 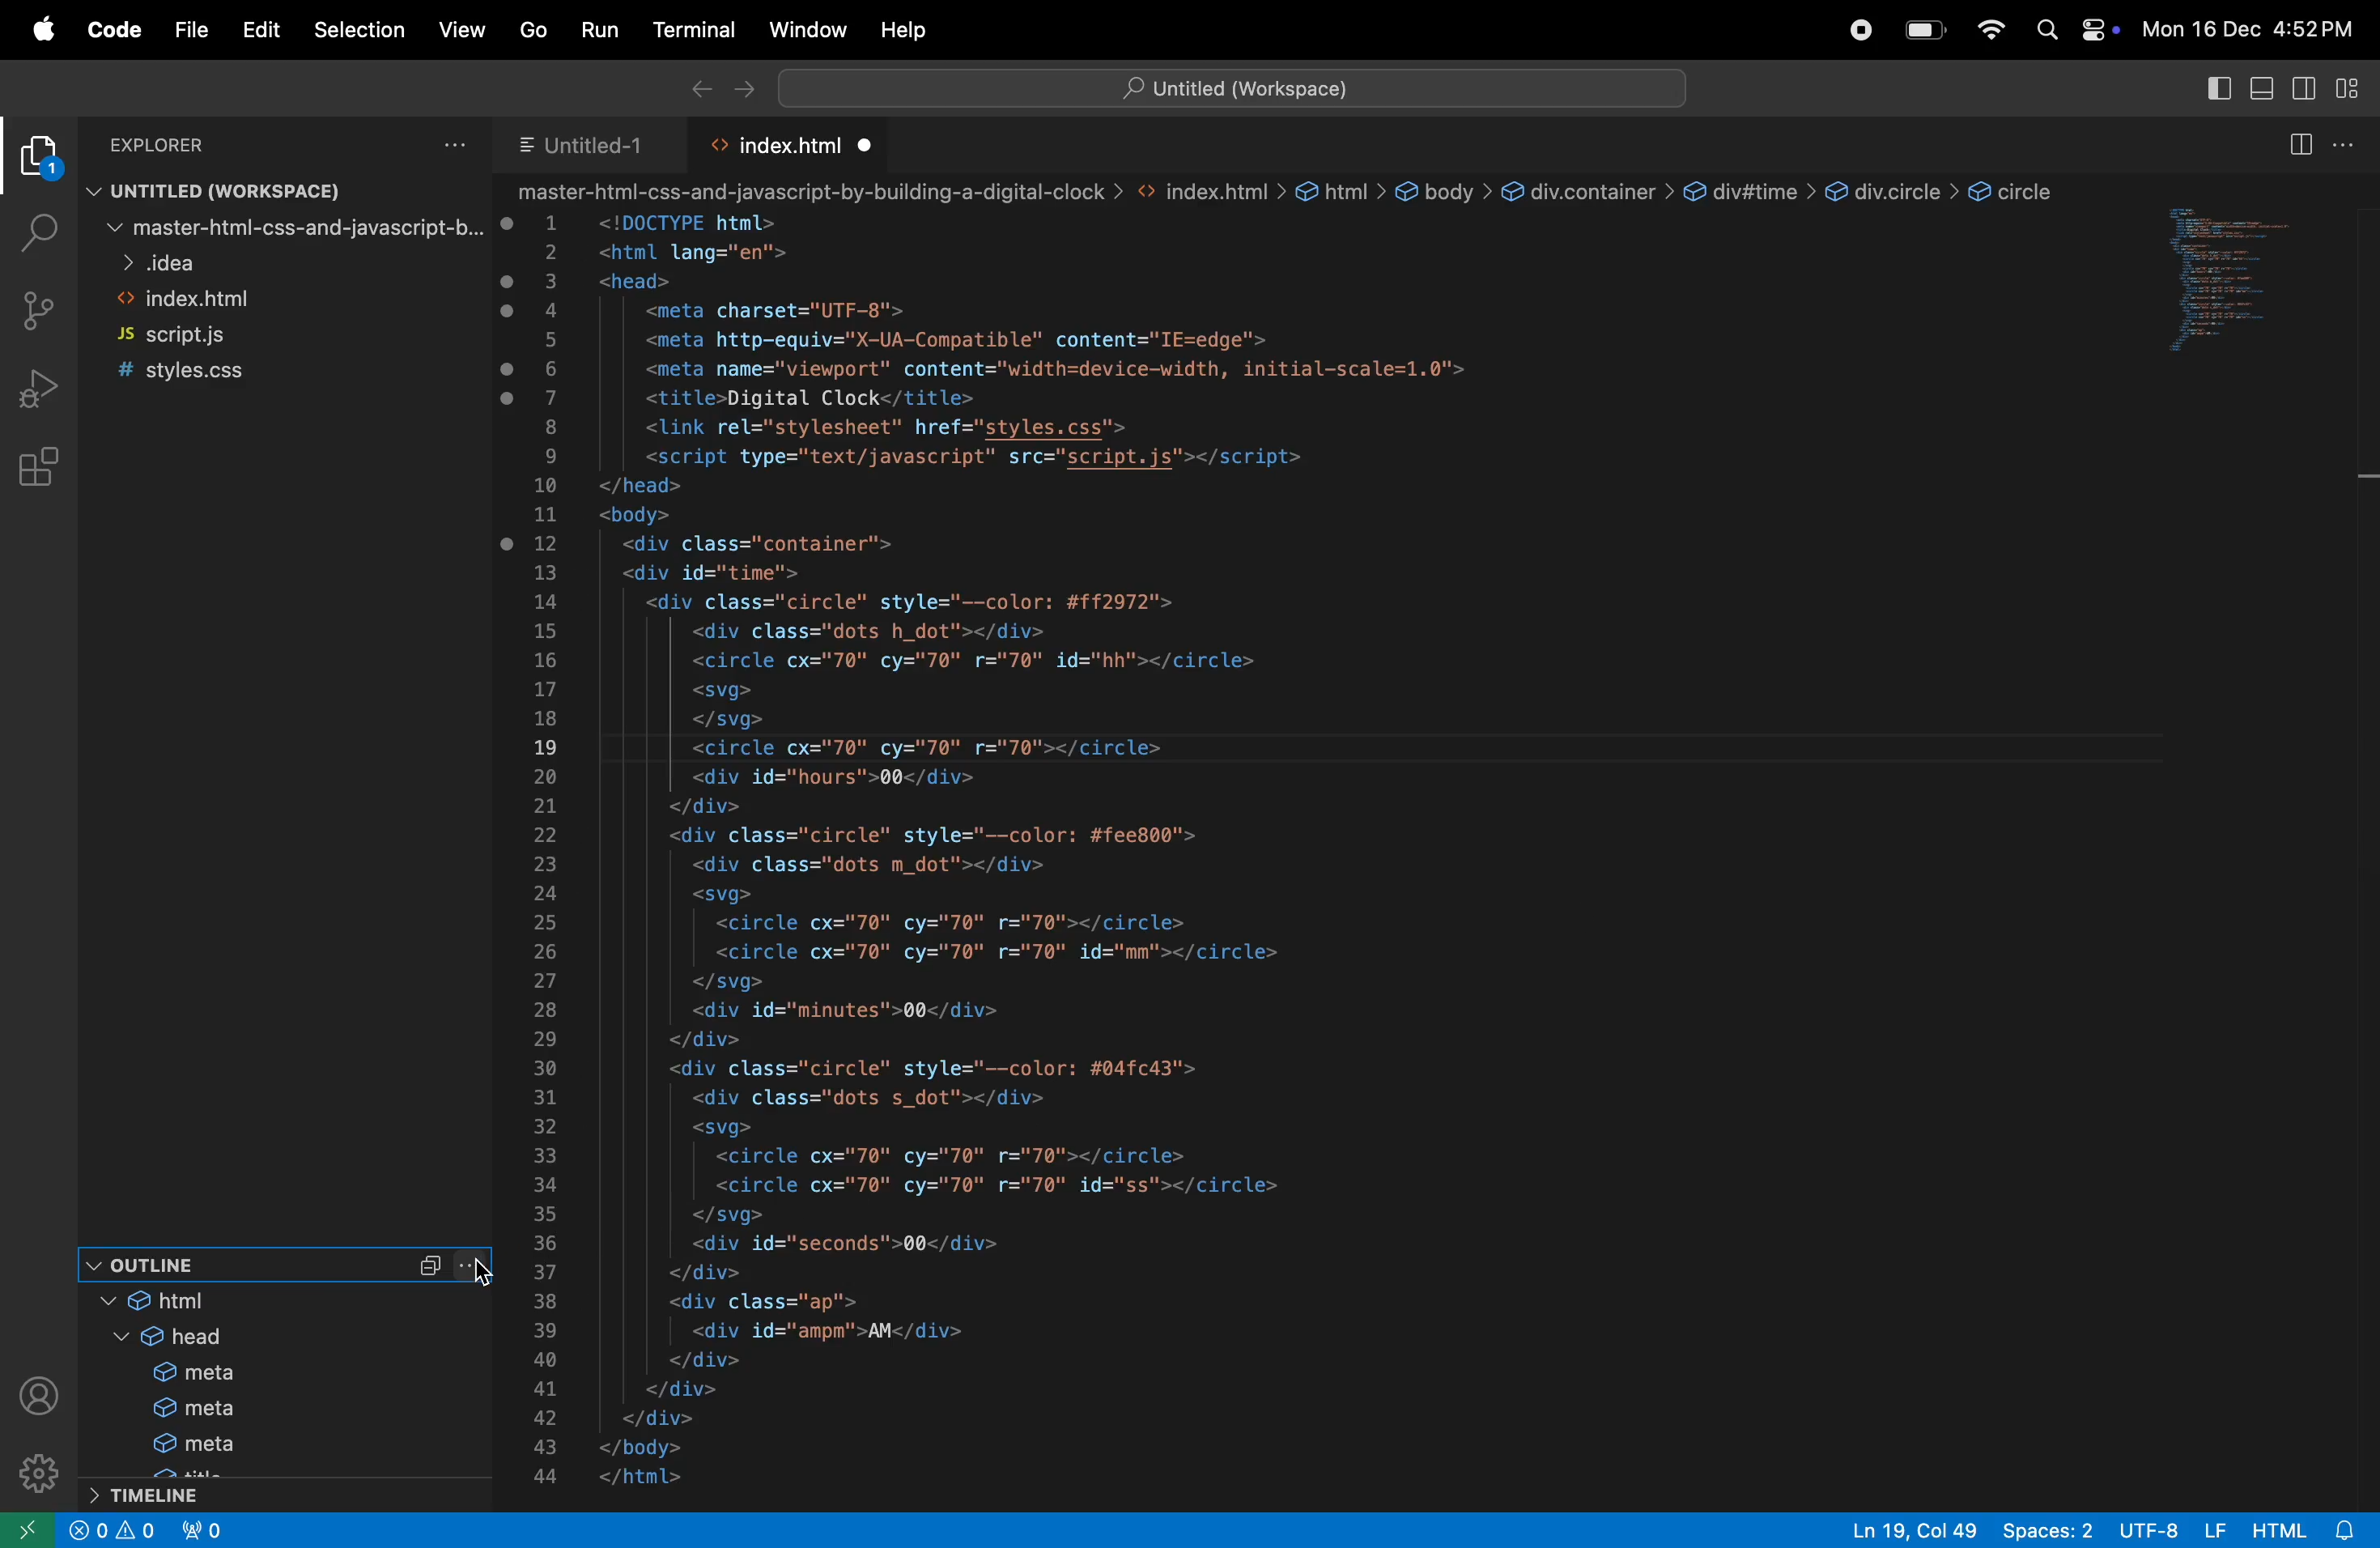 I want to click on options, so click(x=2355, y=144).